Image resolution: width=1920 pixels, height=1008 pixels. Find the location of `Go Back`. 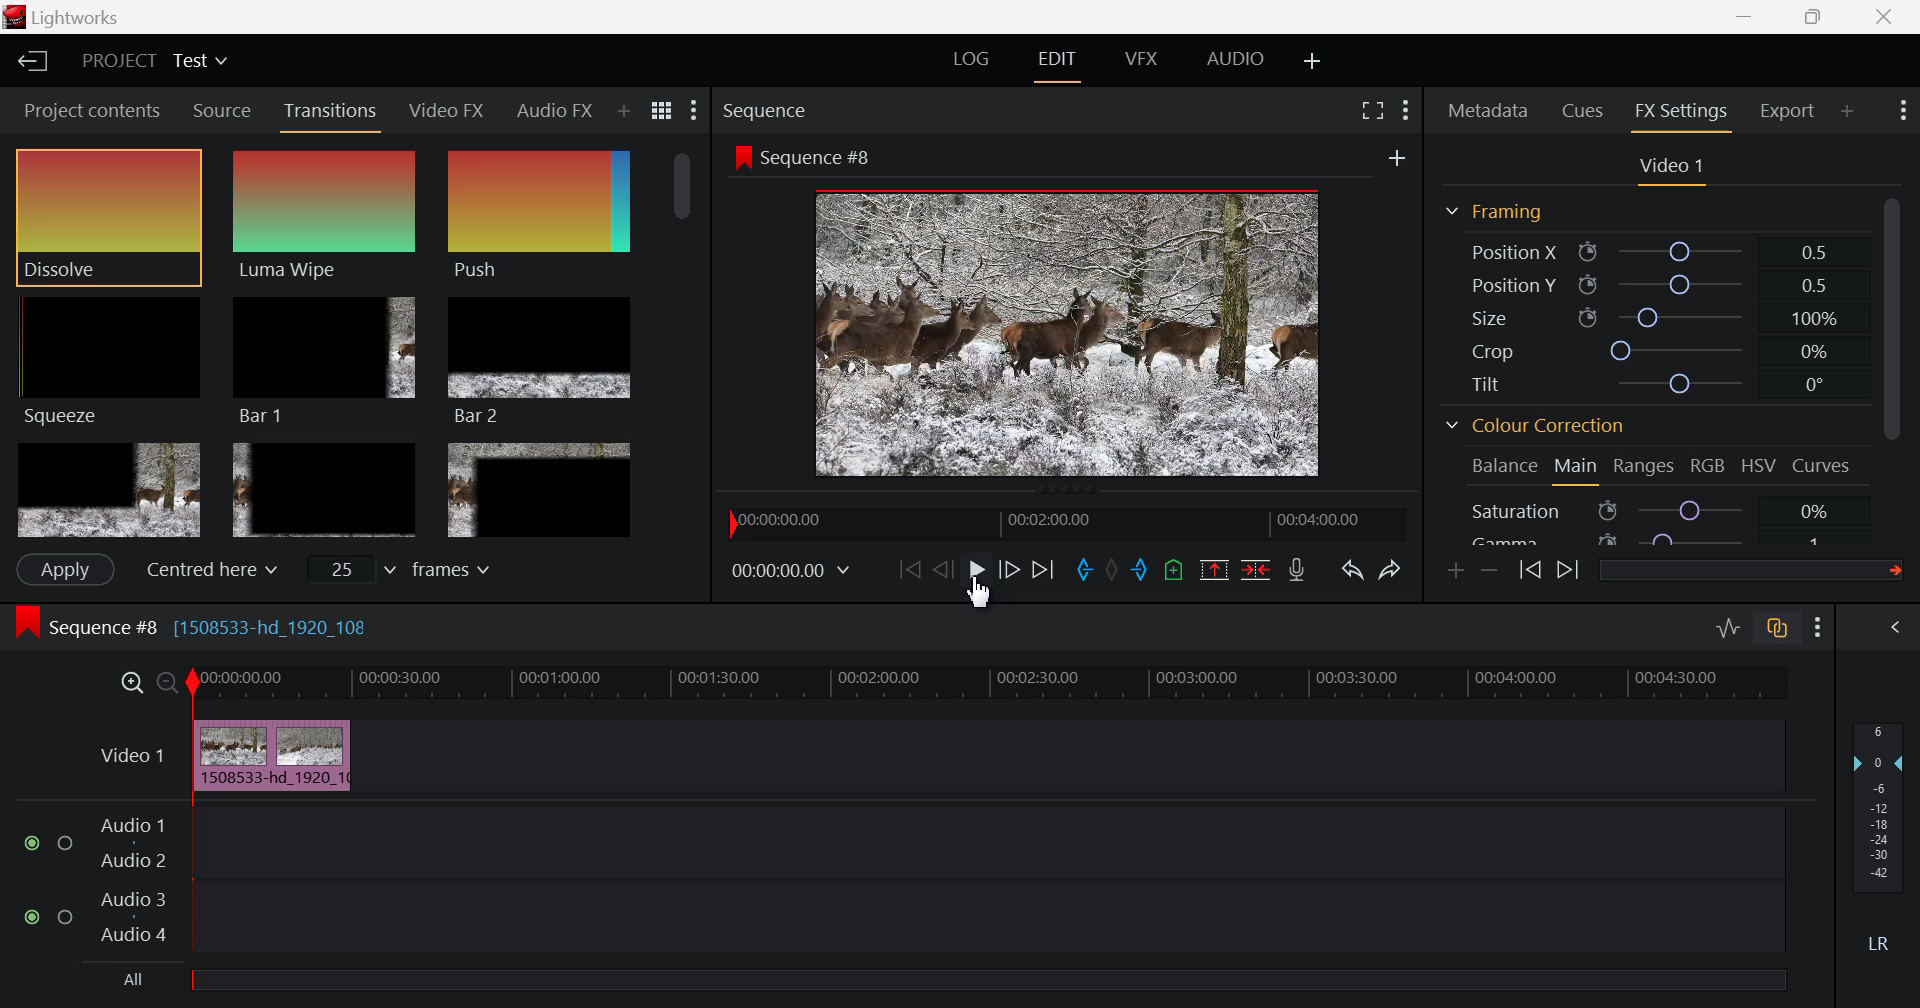

Go Back is located at coordinates (943, 570).